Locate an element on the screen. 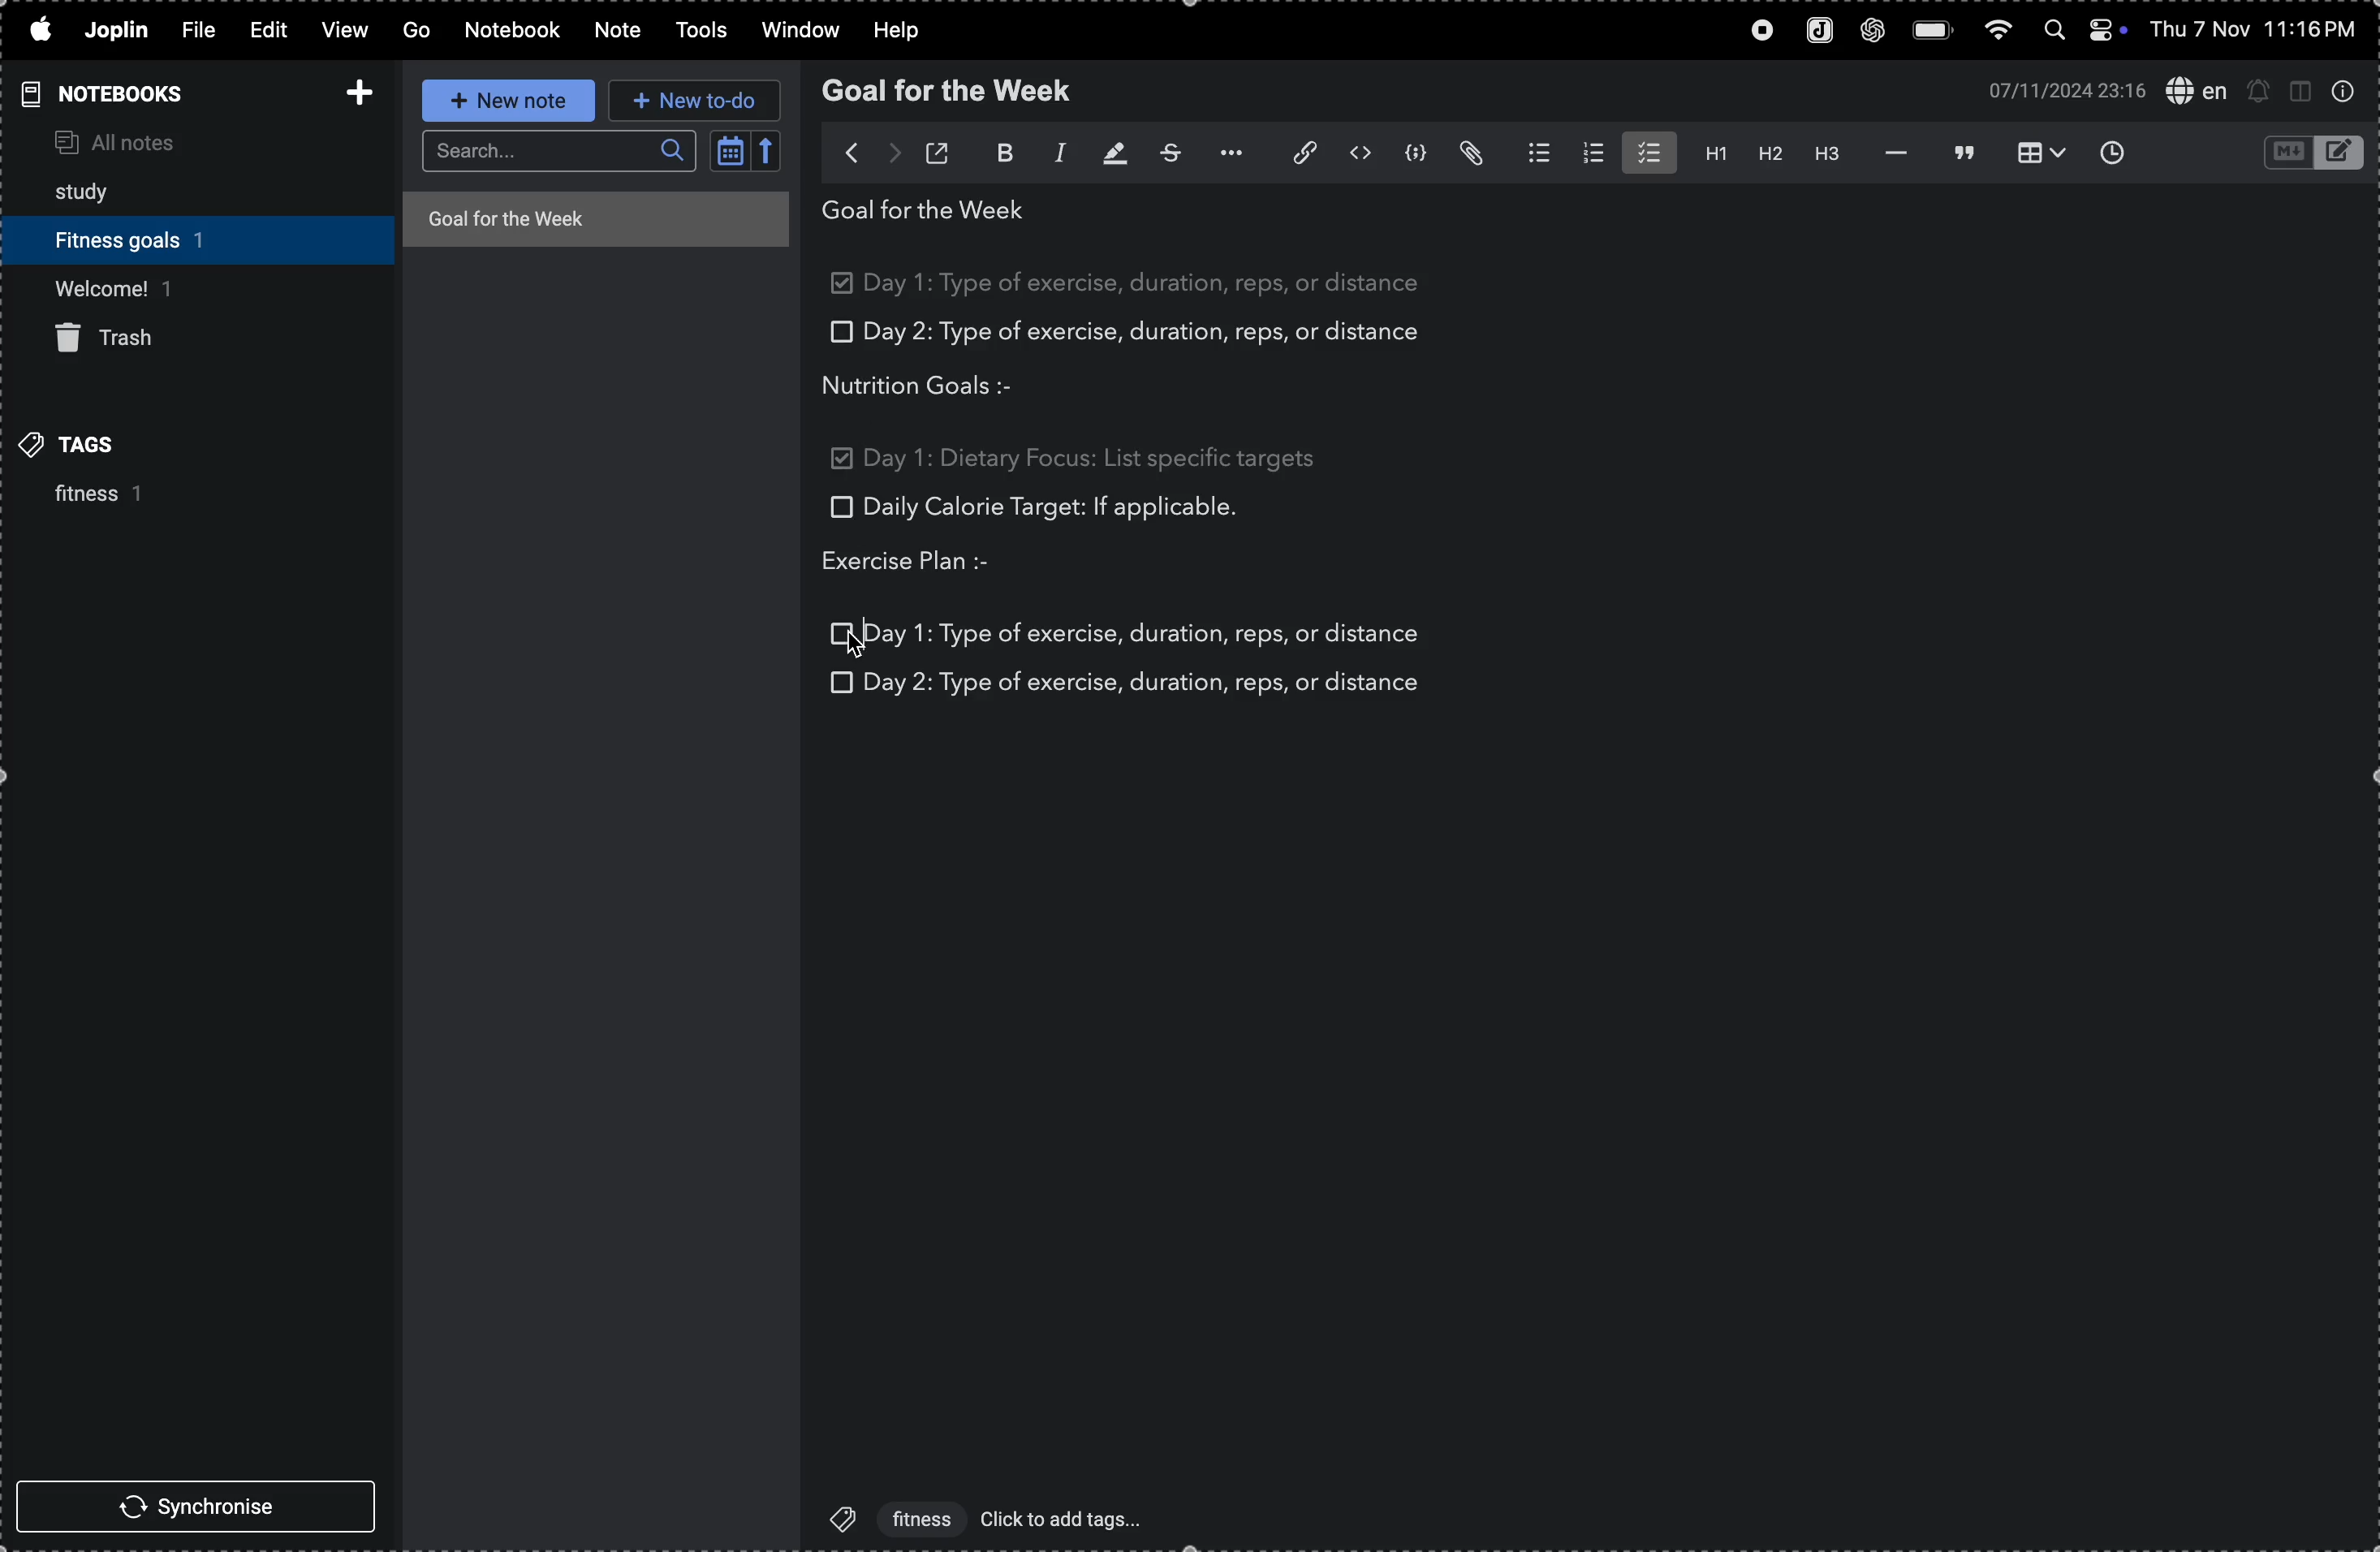  edit is located at coordinates (271, 29).